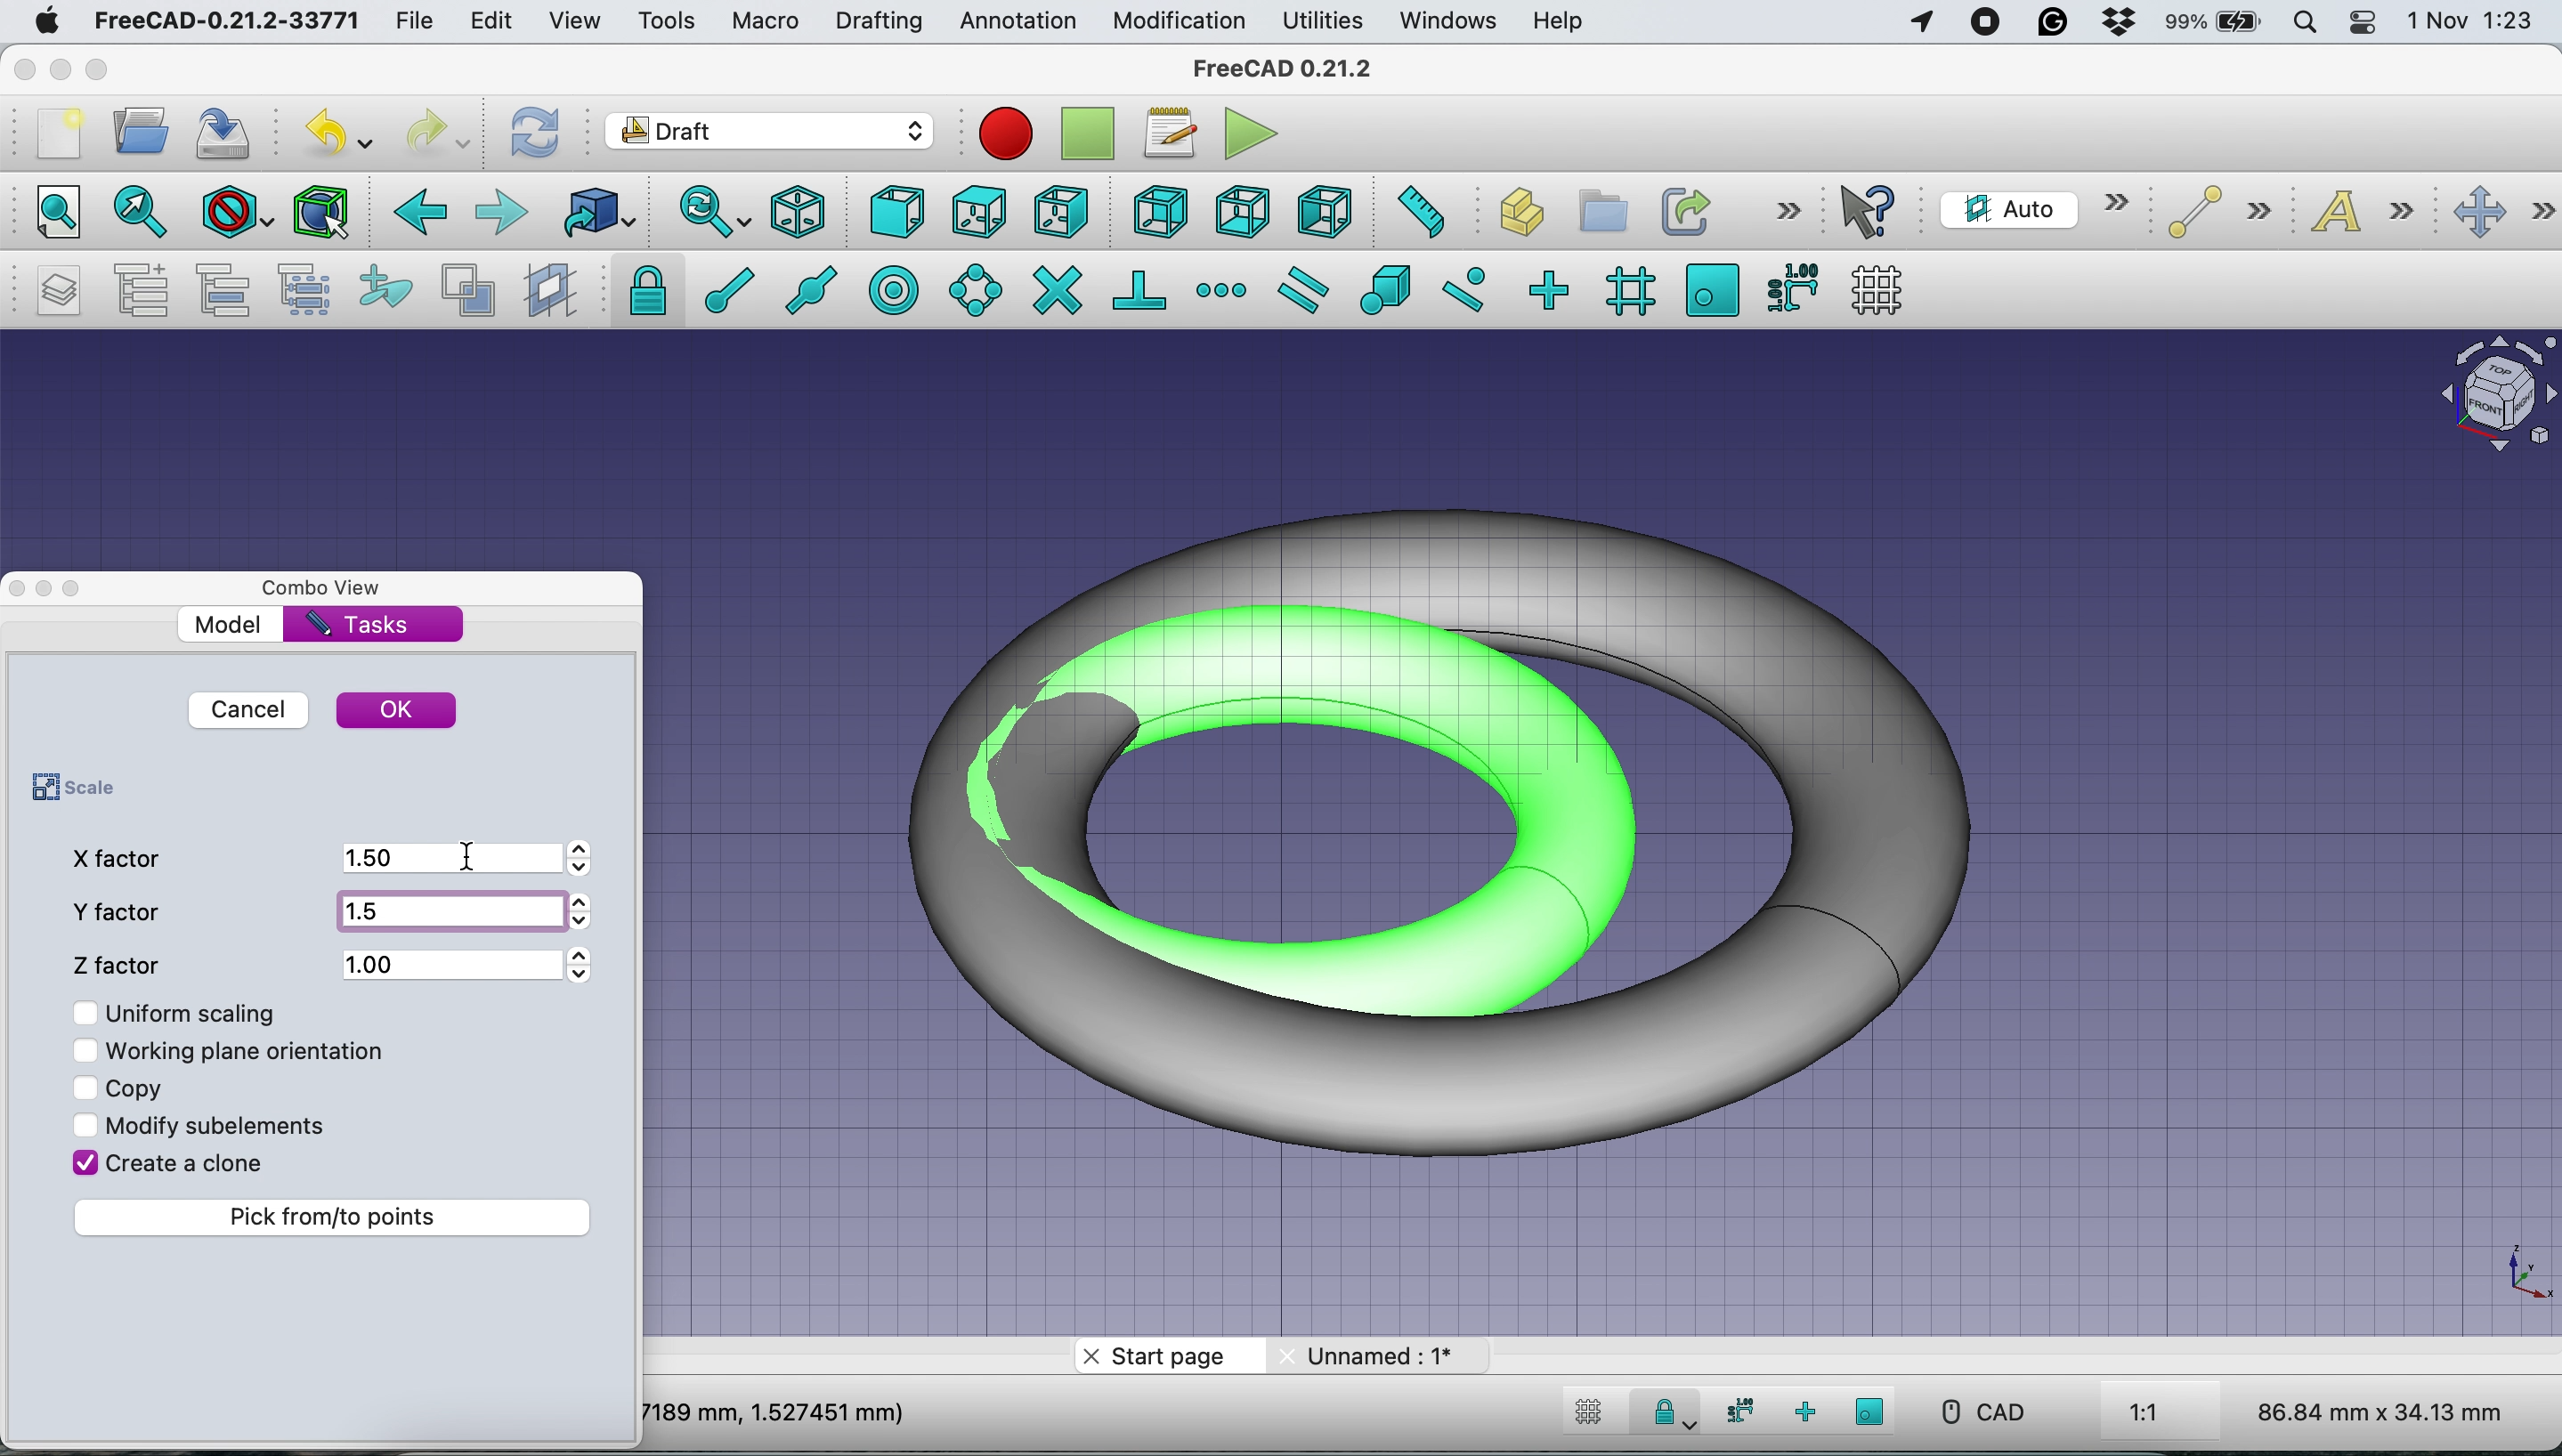 Image resolution: width=2562 pixels, height=1456 pixels. Describe the element at coordinates (231, 290) in the screenshot. I see `move to group` at that location.